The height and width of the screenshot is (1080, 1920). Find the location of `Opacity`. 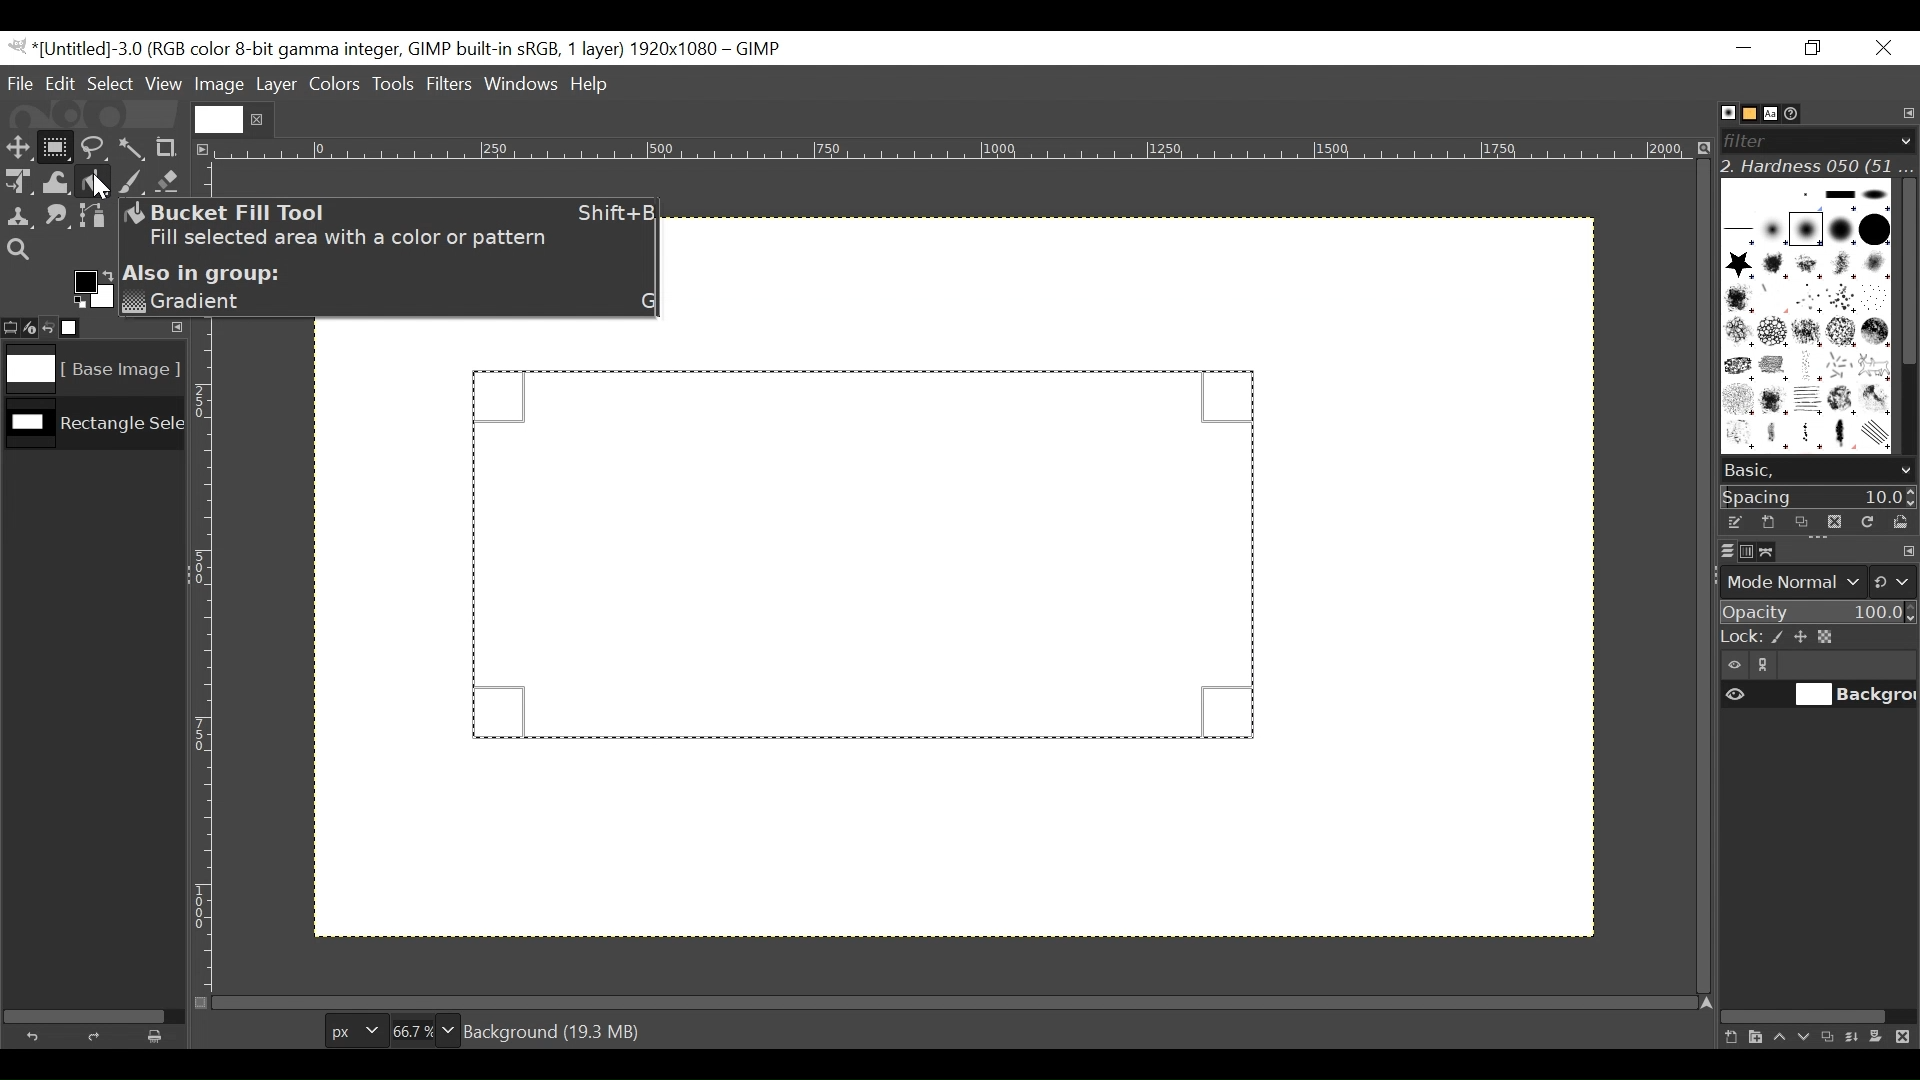

Opacity is located at coordinates (1816, 613).